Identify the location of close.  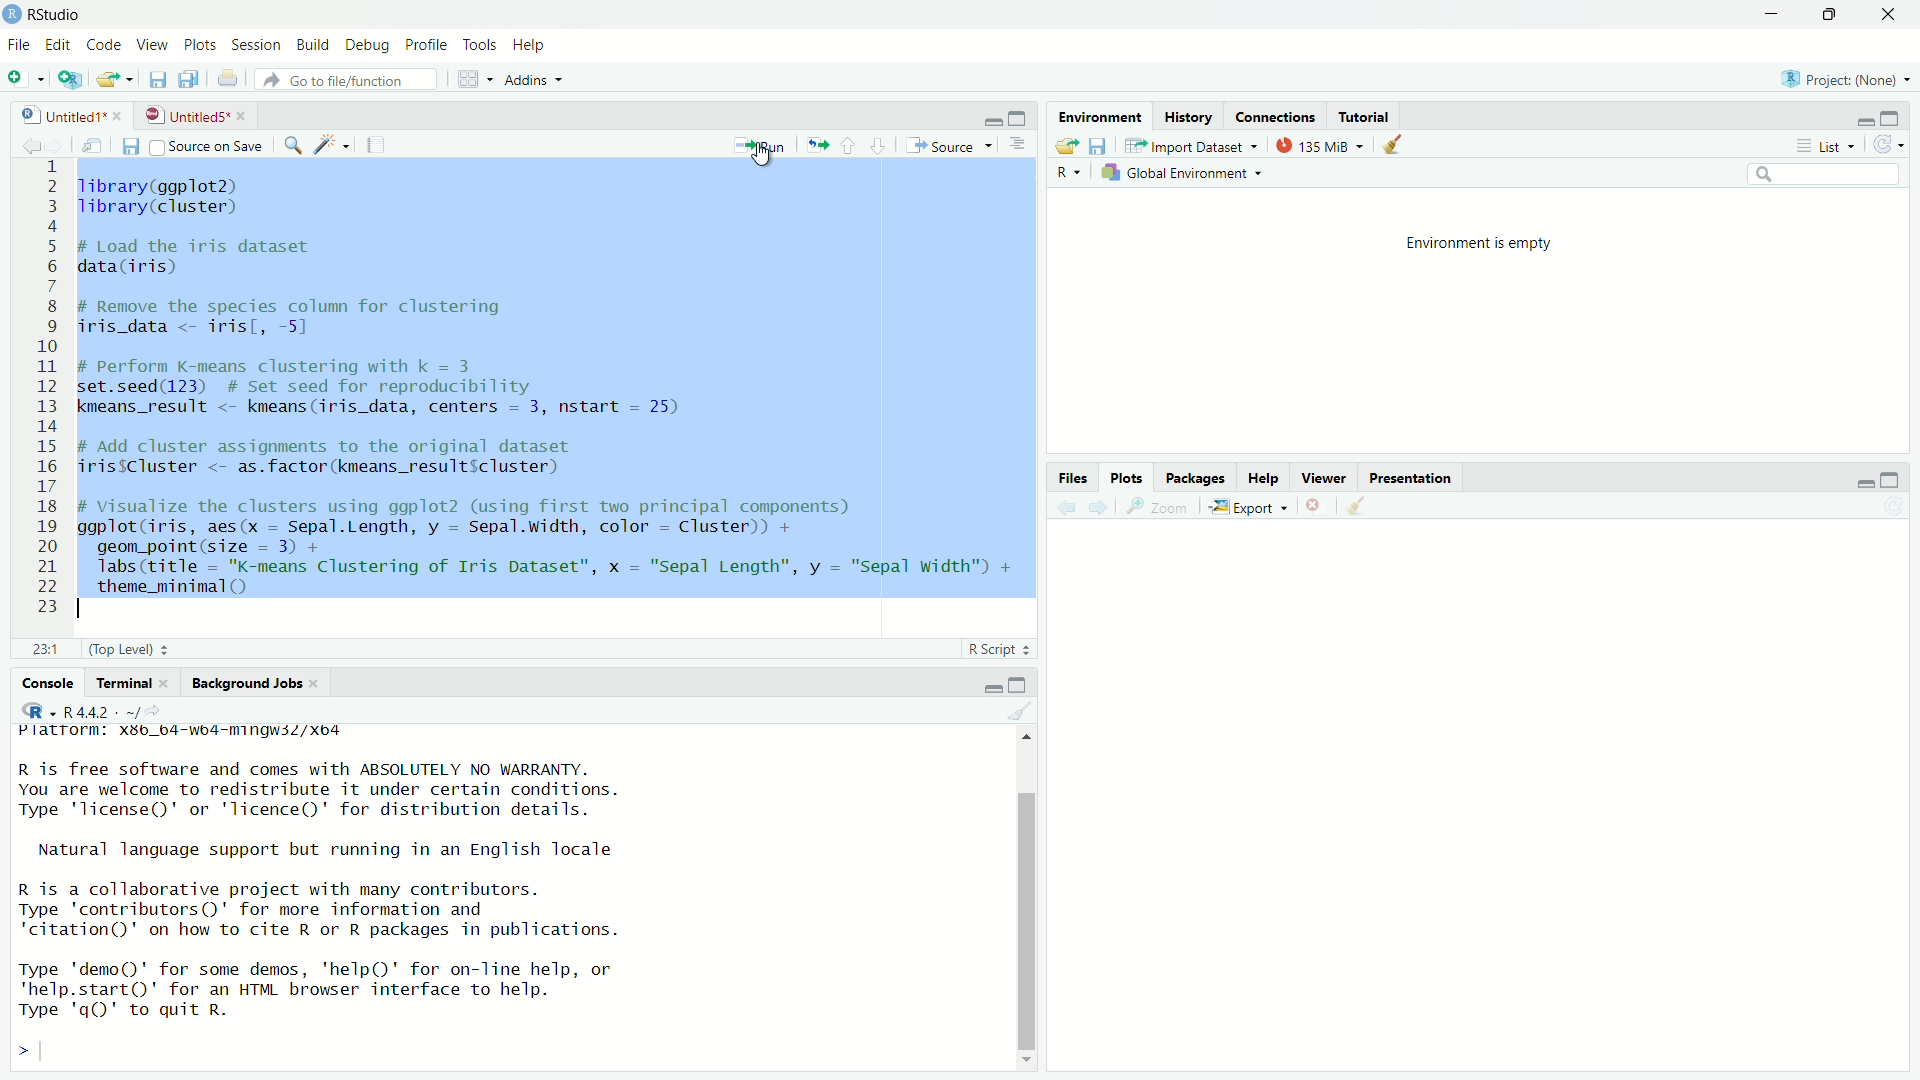
(172, 684).